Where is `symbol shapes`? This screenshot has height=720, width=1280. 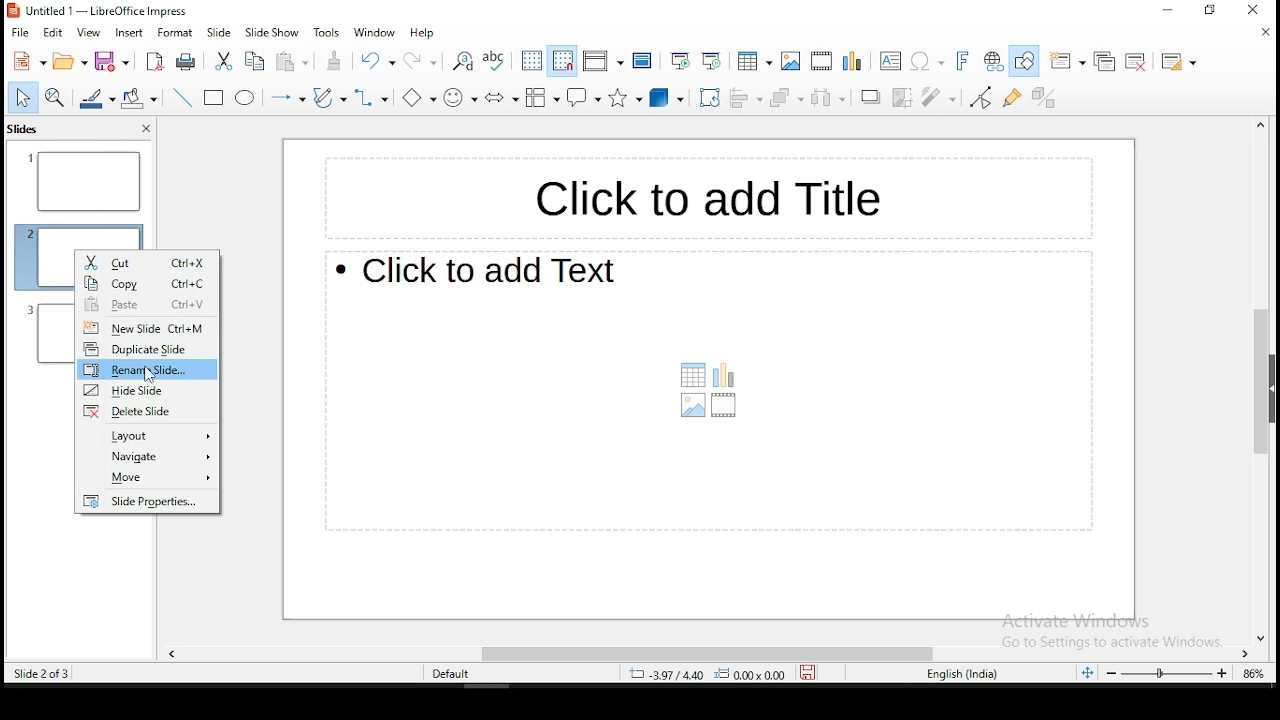
symbol shapes is located at coordinates (460, 97).